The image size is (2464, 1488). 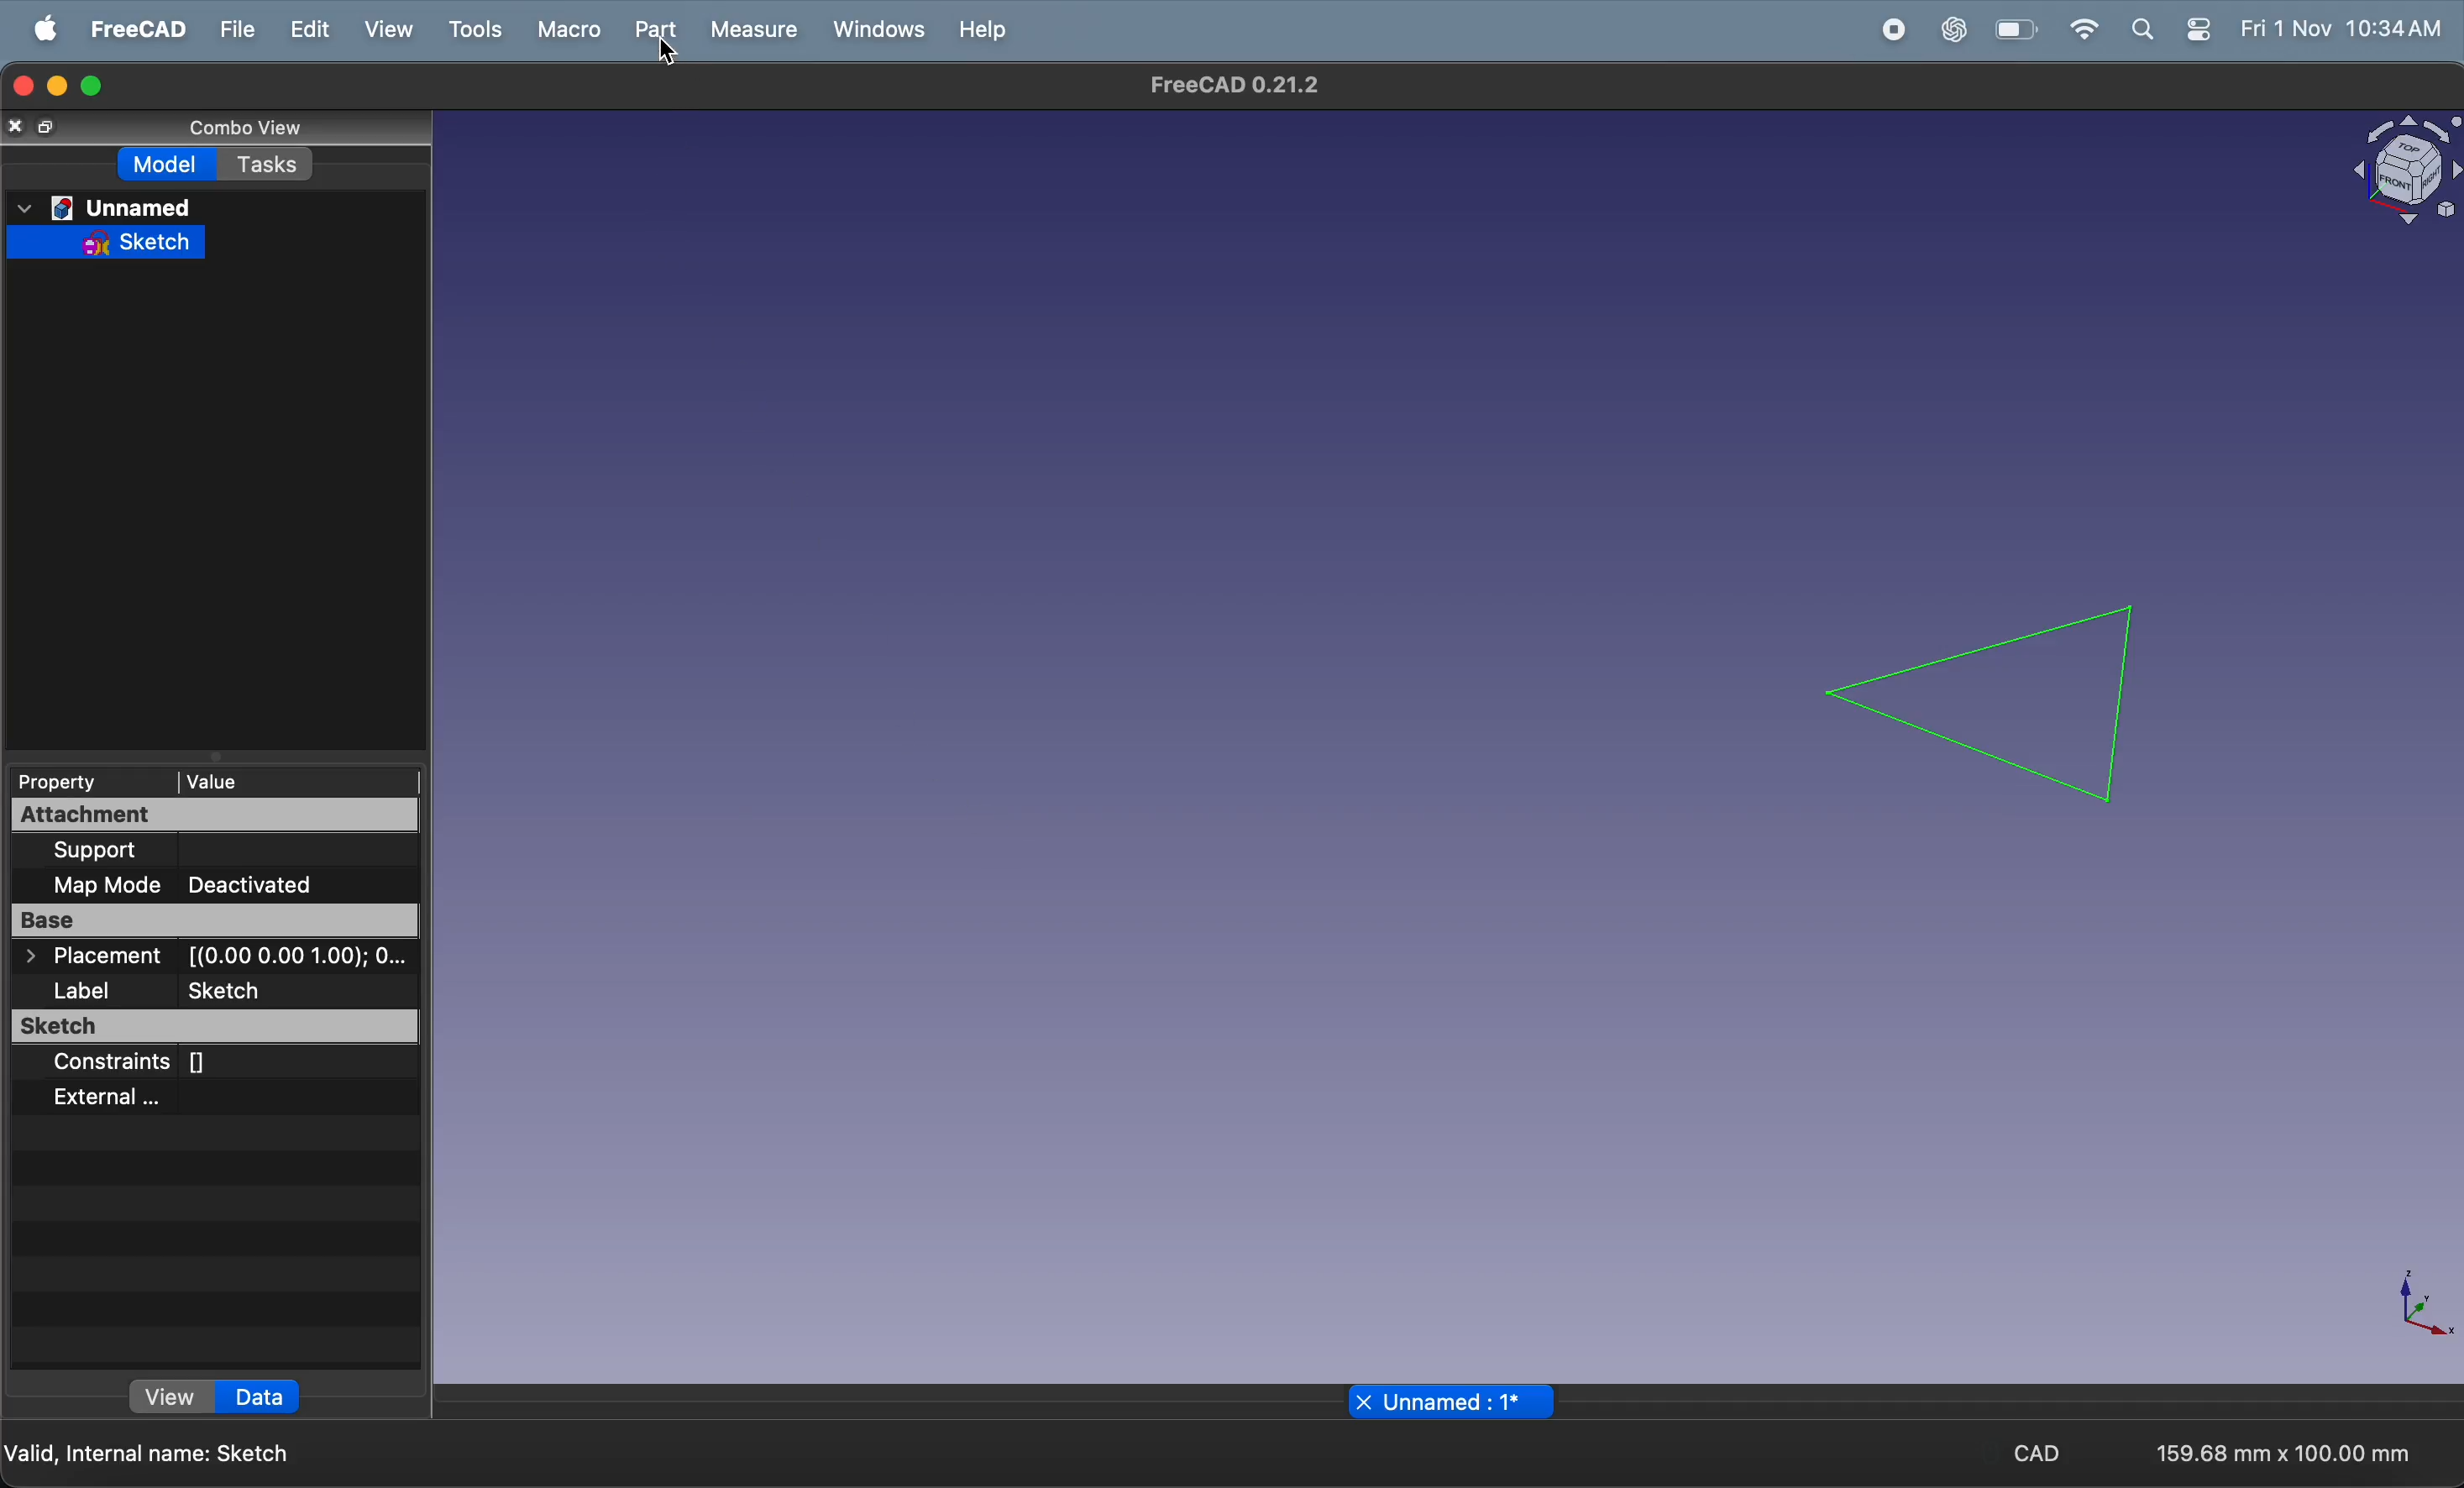 What do you see at coordinates (259, 1397) in the screenshot?
I see `data` at bounding box center [259, 1397].